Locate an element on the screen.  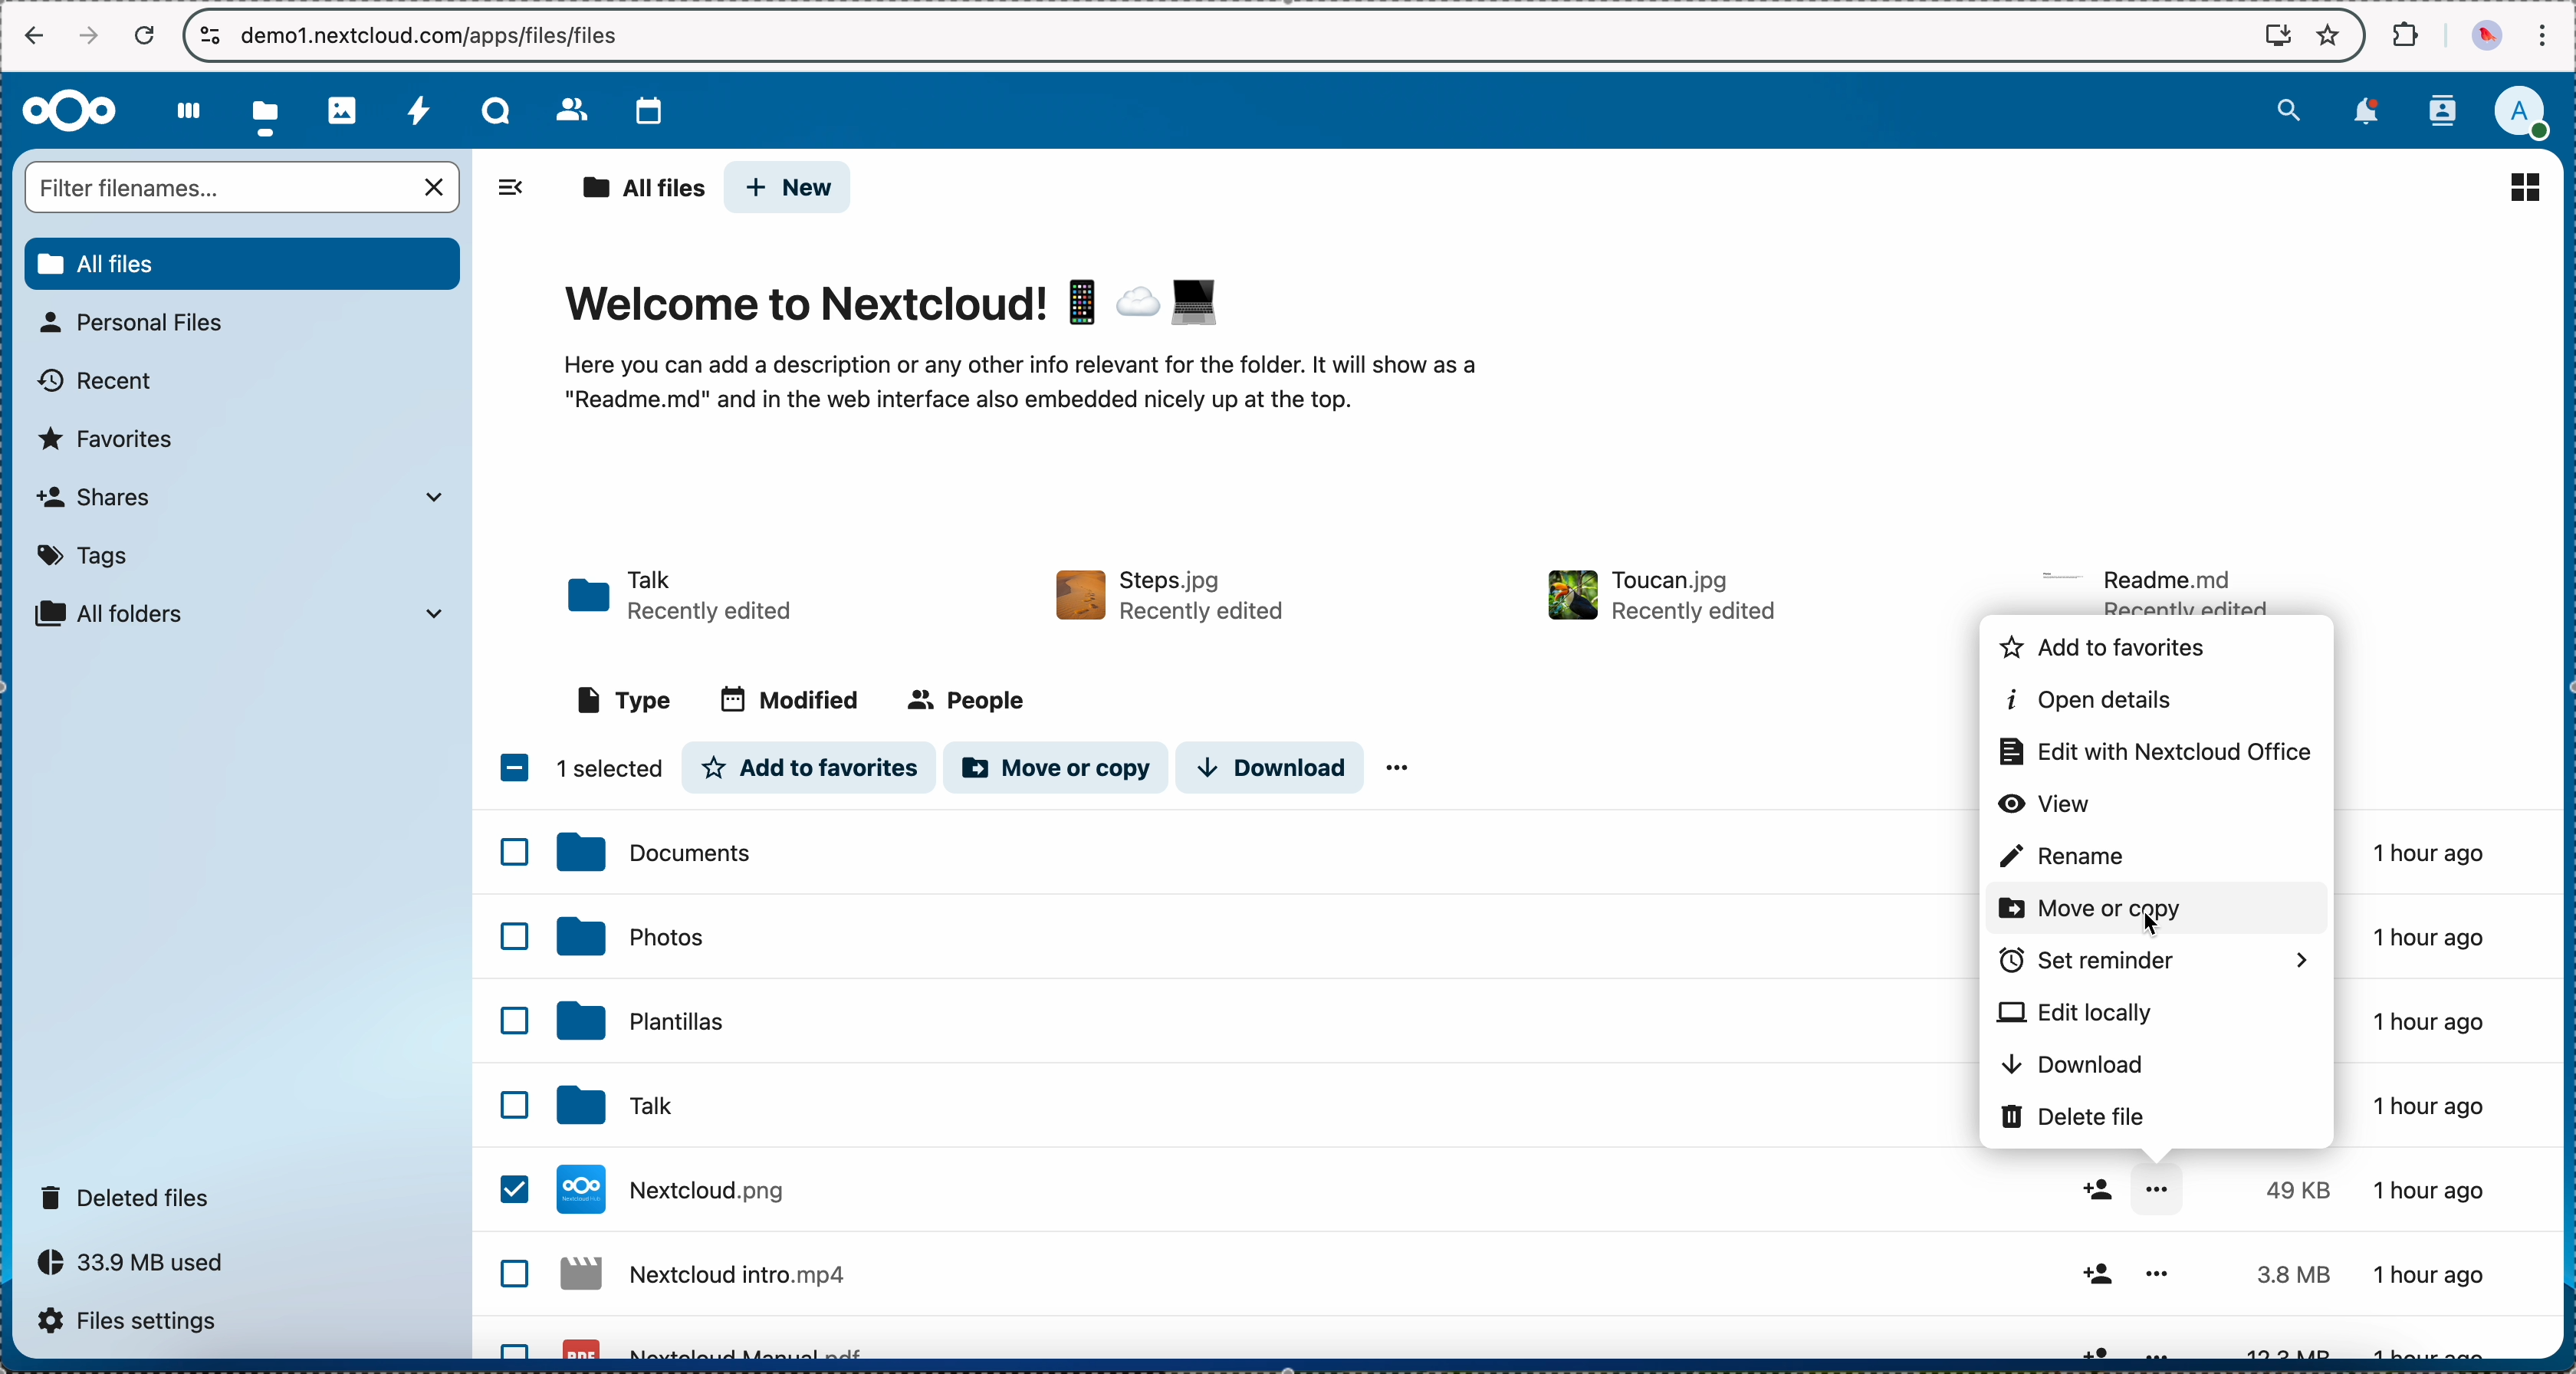
URL is located at coordinates (436, 34).